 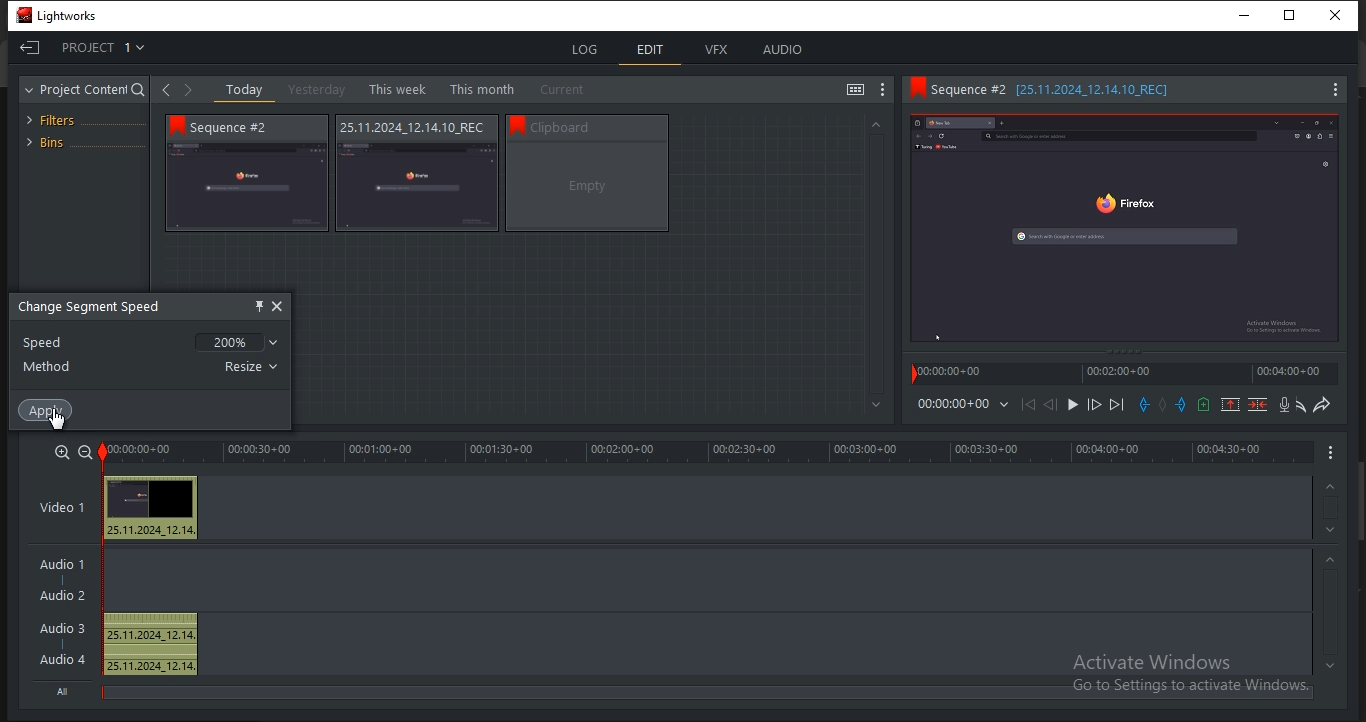 What do you see at coordinates (49, 368) in the screenshot?
I see `method` at bounding box center [49, 368].